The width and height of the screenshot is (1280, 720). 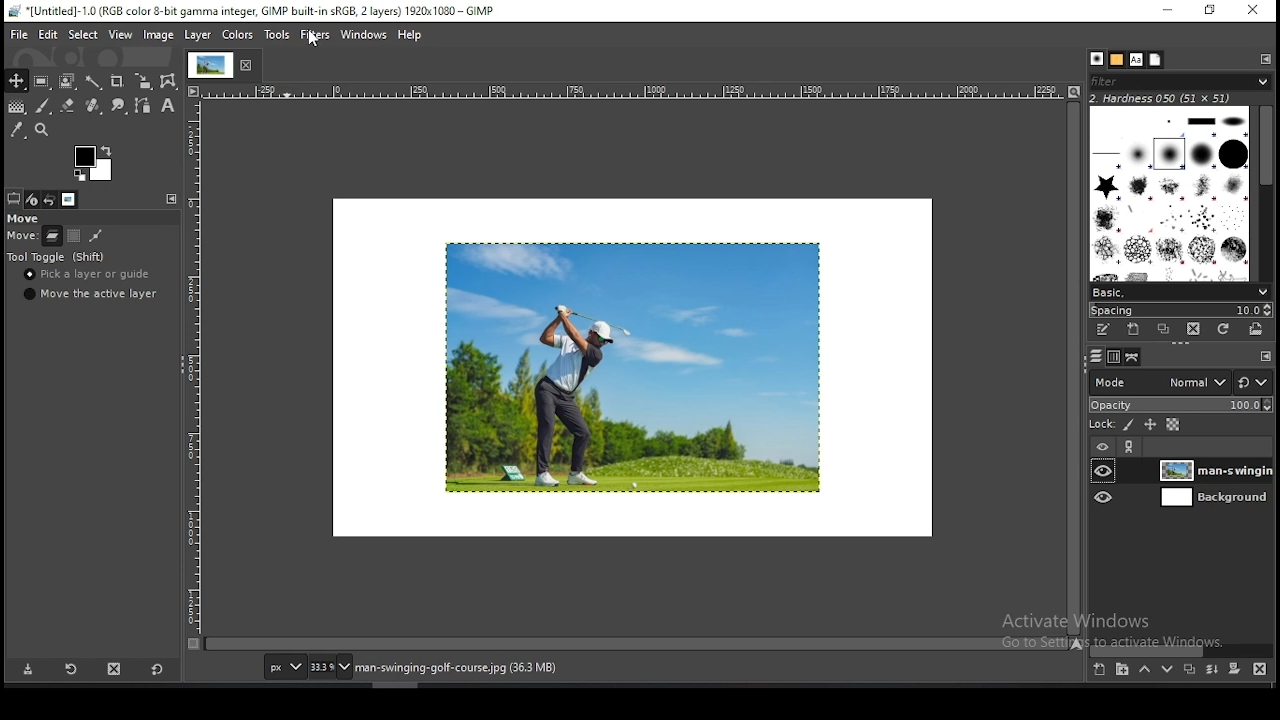 I want to click on document history, so click(x=1155, y=60).